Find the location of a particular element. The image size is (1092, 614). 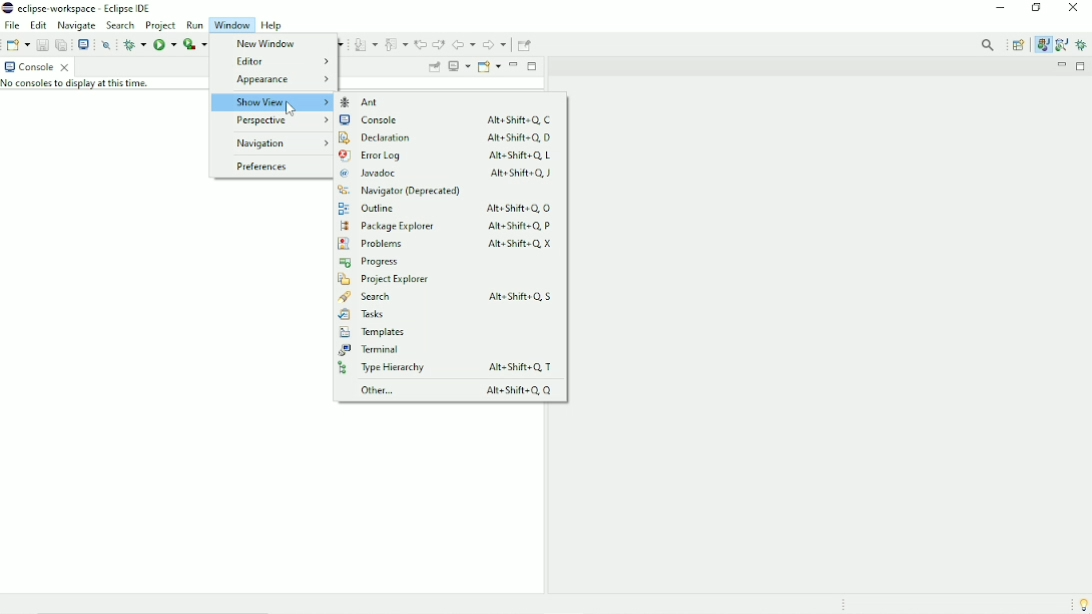

Templates is located at coordinates (372, 333).